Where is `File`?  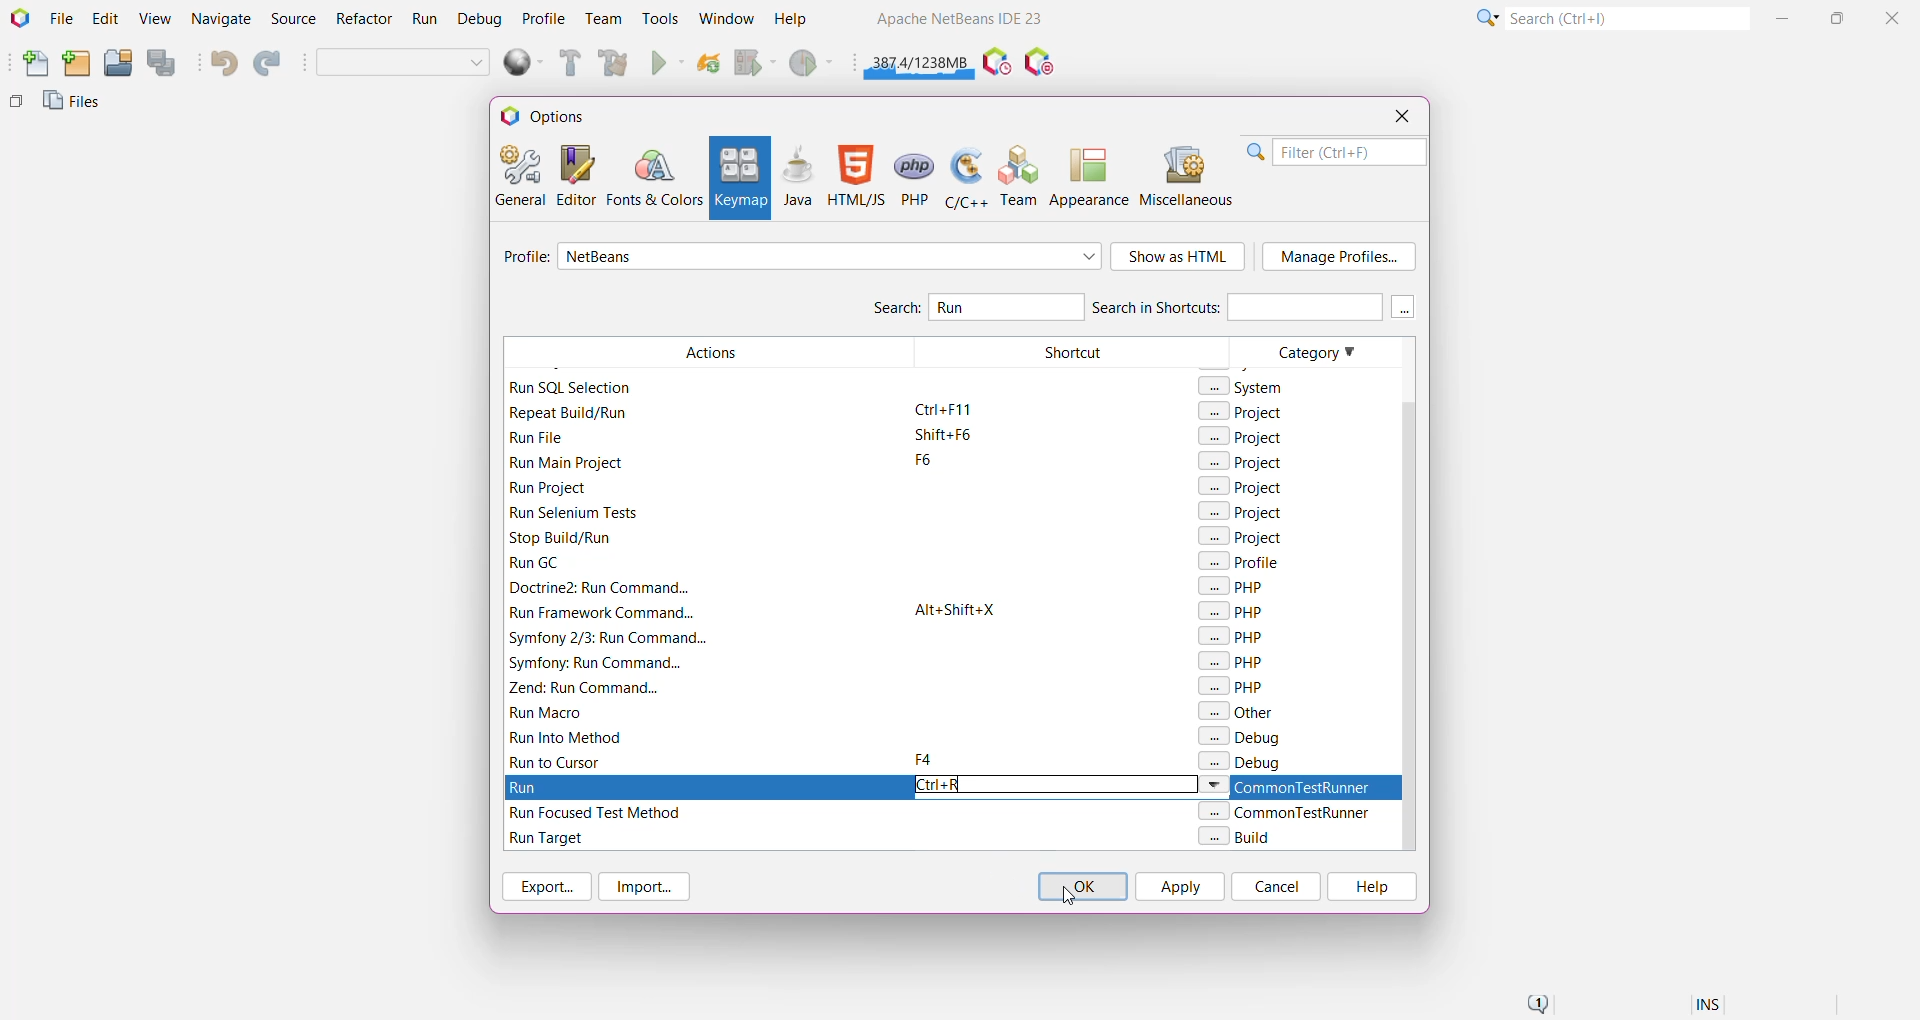
File is located at coordinates (61, 19).